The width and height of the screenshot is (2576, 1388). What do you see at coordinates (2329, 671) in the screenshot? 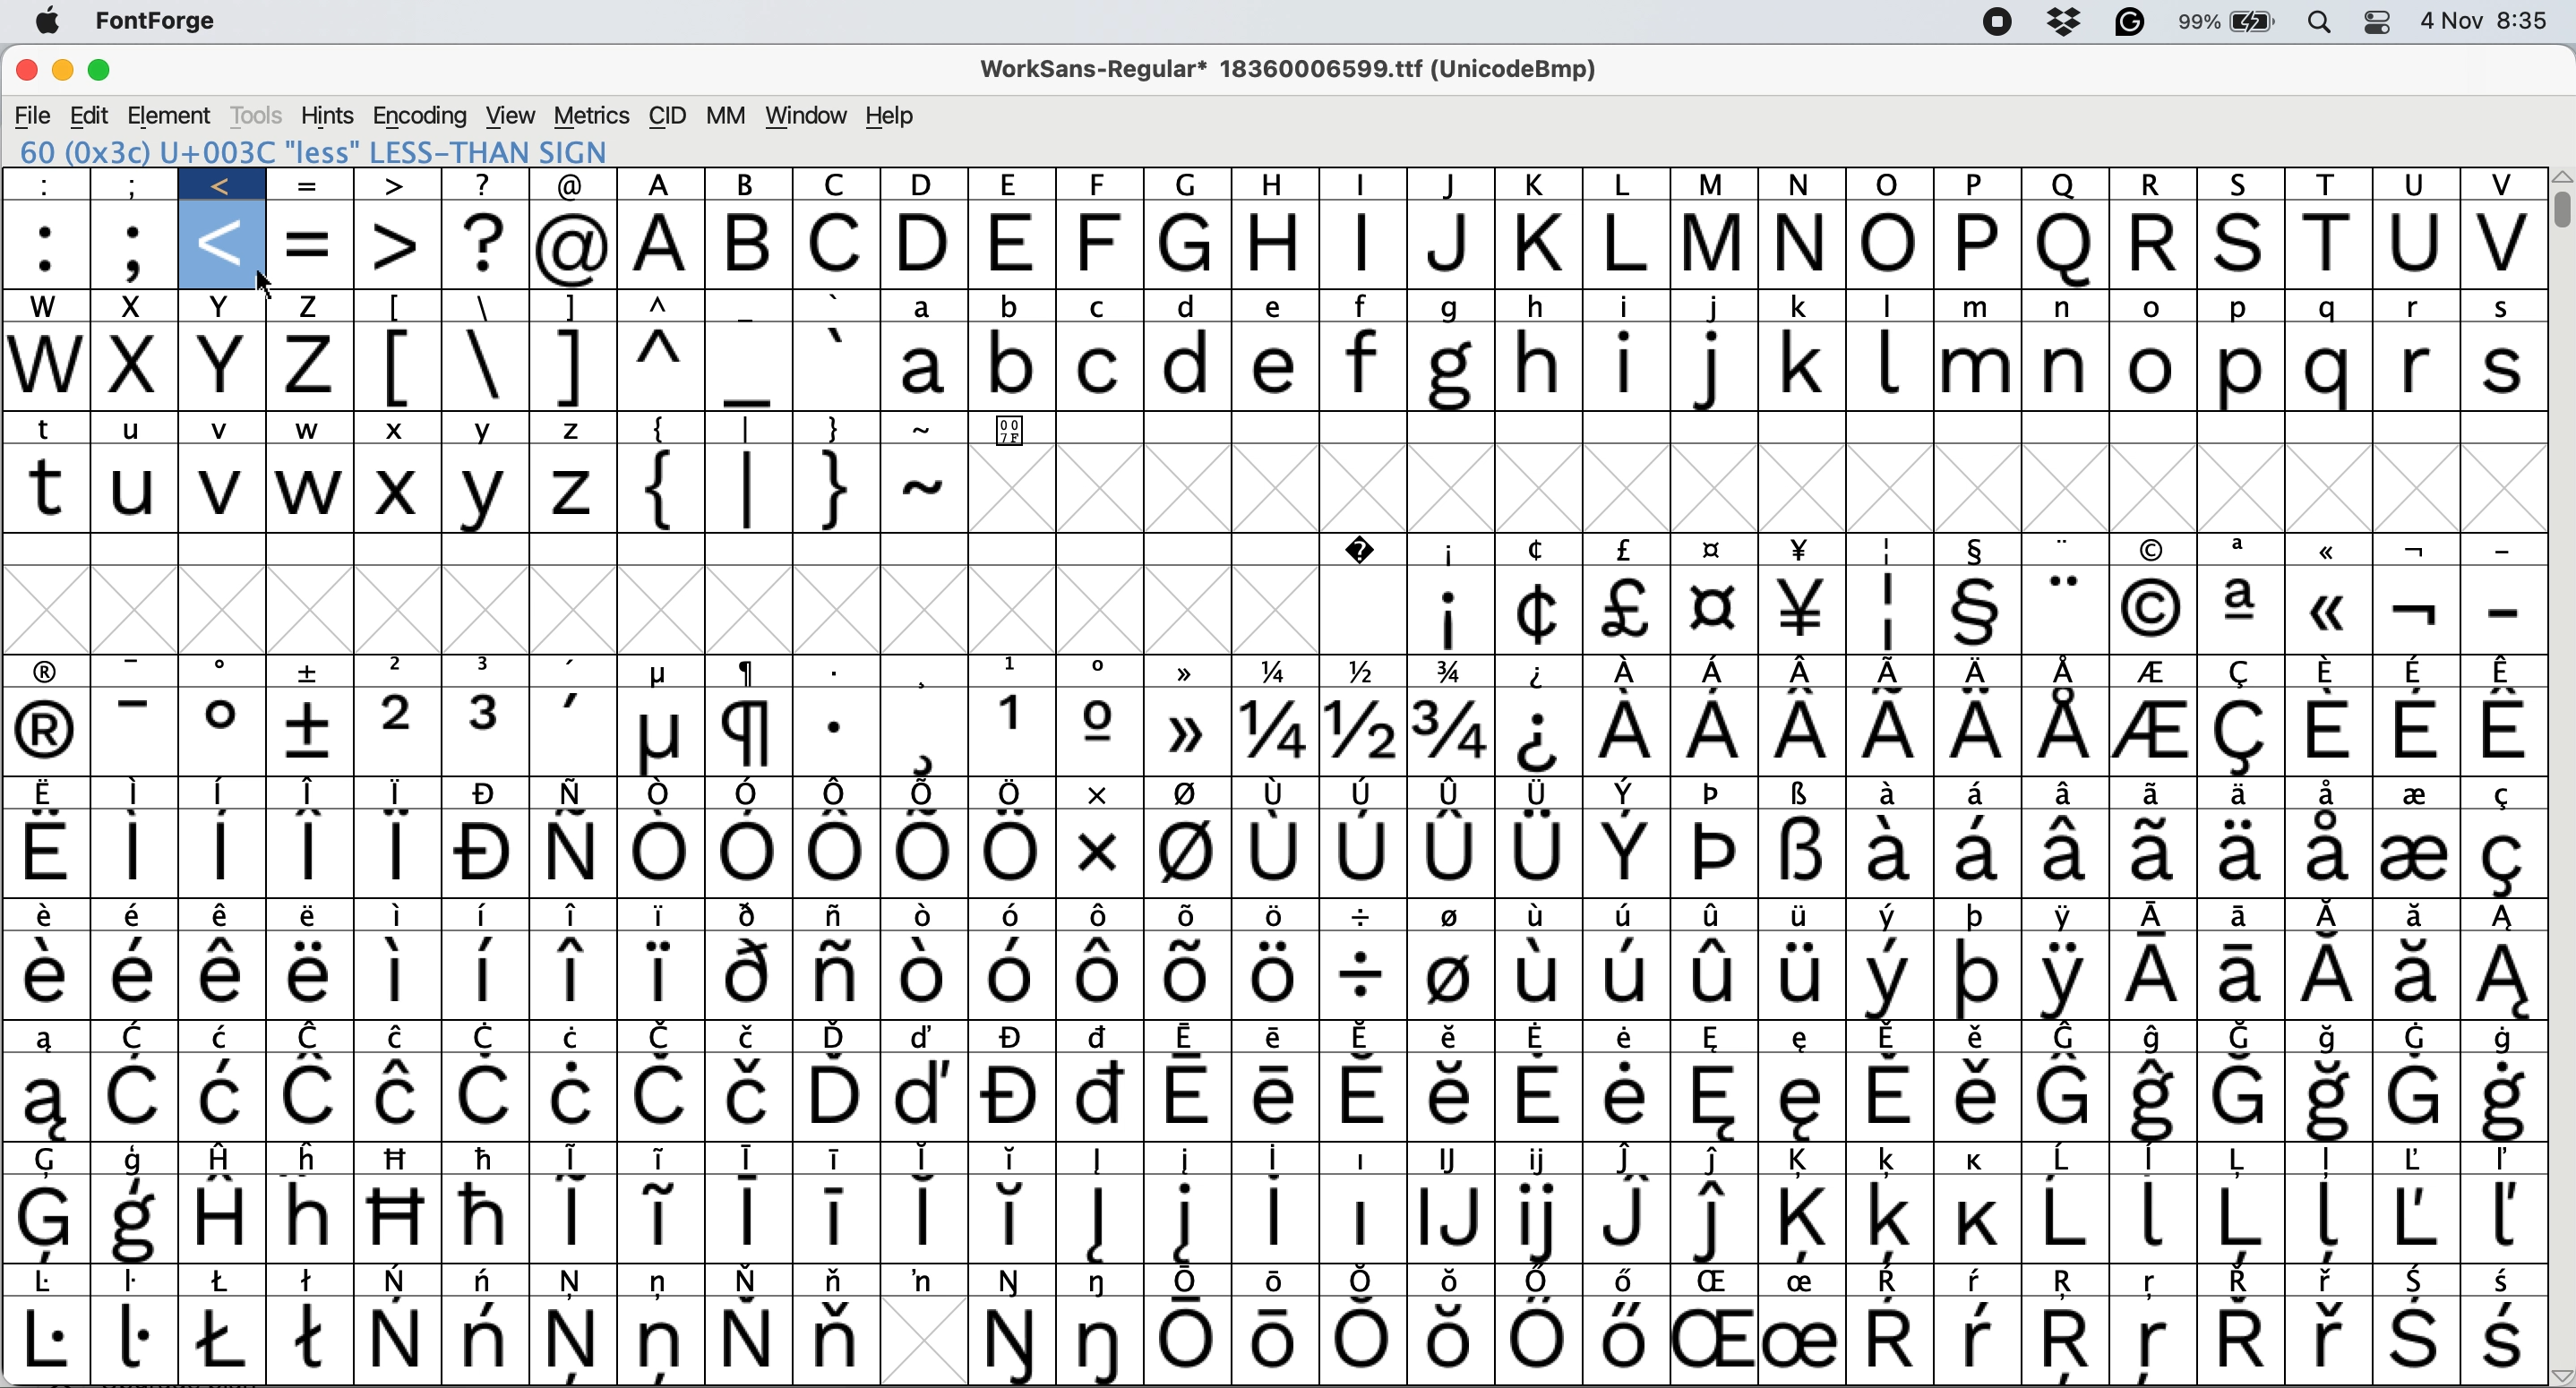
I see `Symbol` at bounding box center [2329, 671].